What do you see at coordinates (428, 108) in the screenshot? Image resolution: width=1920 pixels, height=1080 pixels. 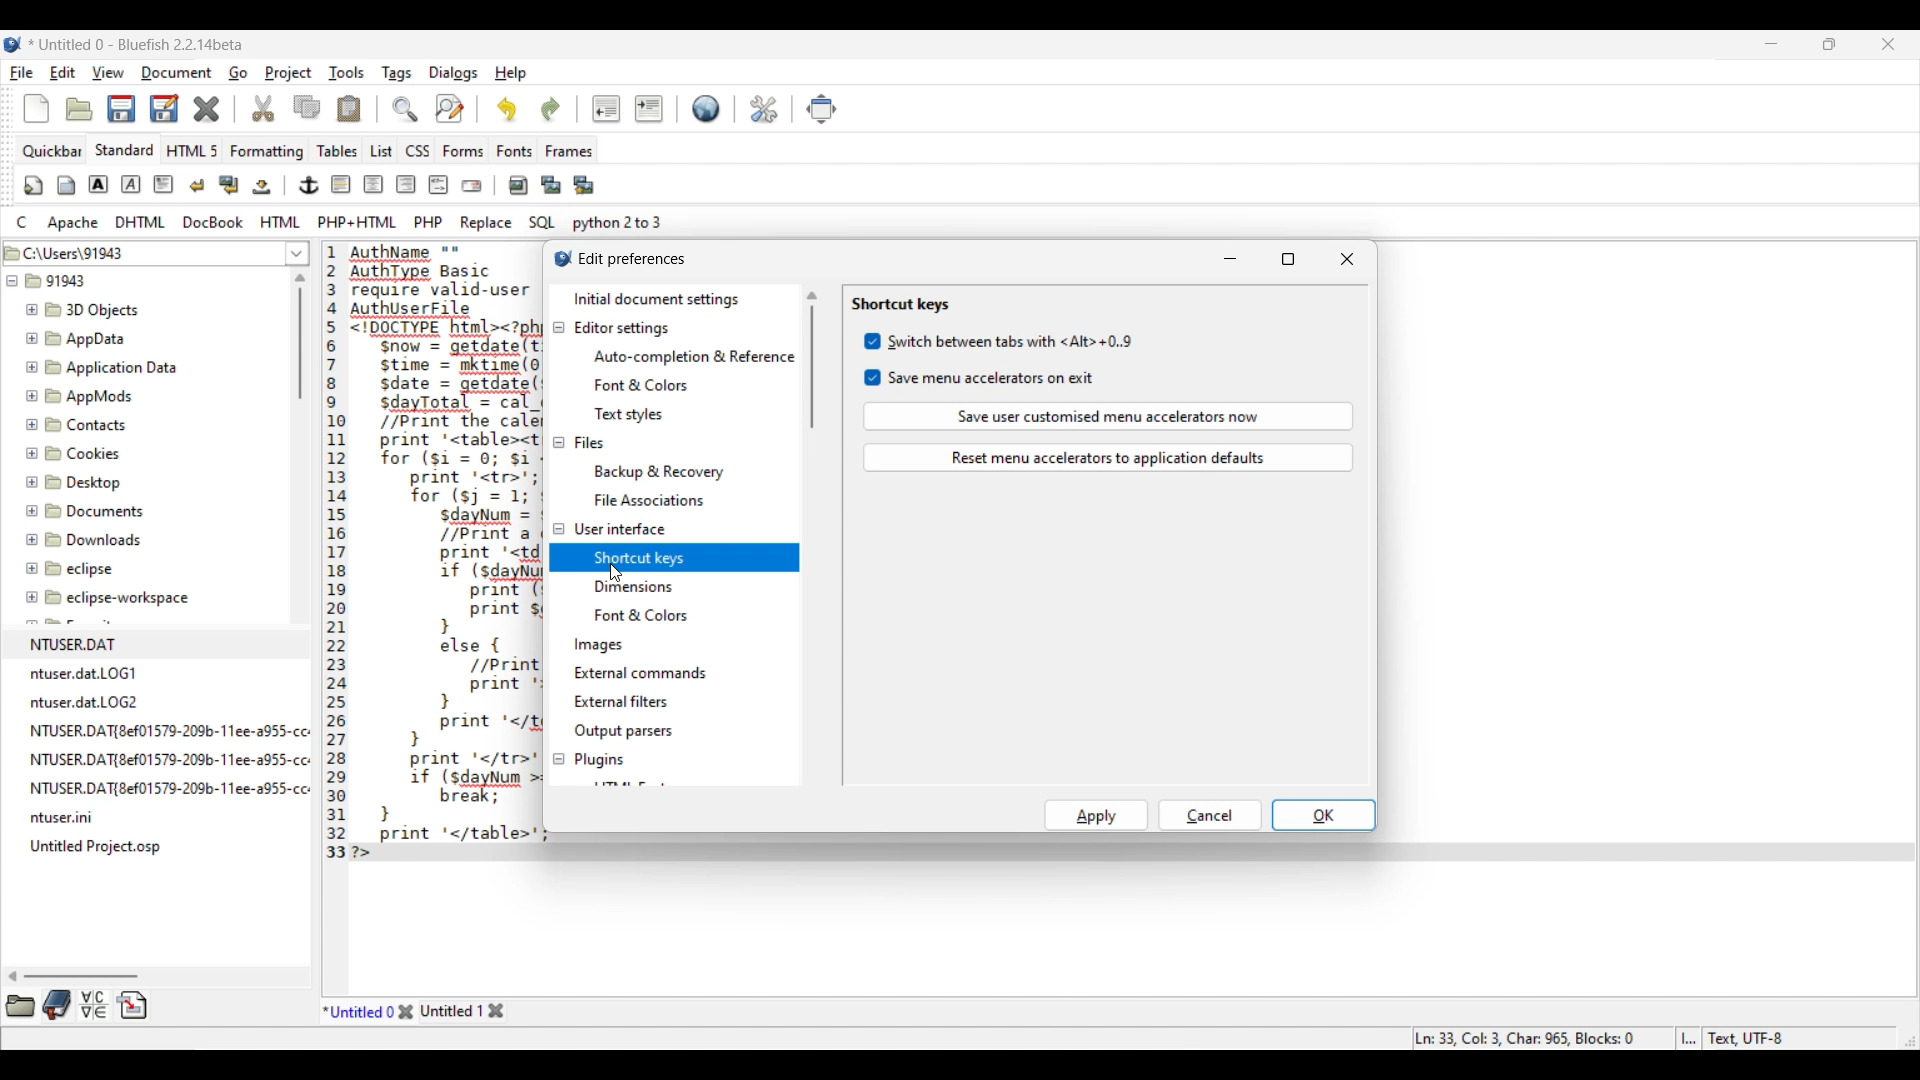 I see `Search and find` at bounding box center [428, 108].